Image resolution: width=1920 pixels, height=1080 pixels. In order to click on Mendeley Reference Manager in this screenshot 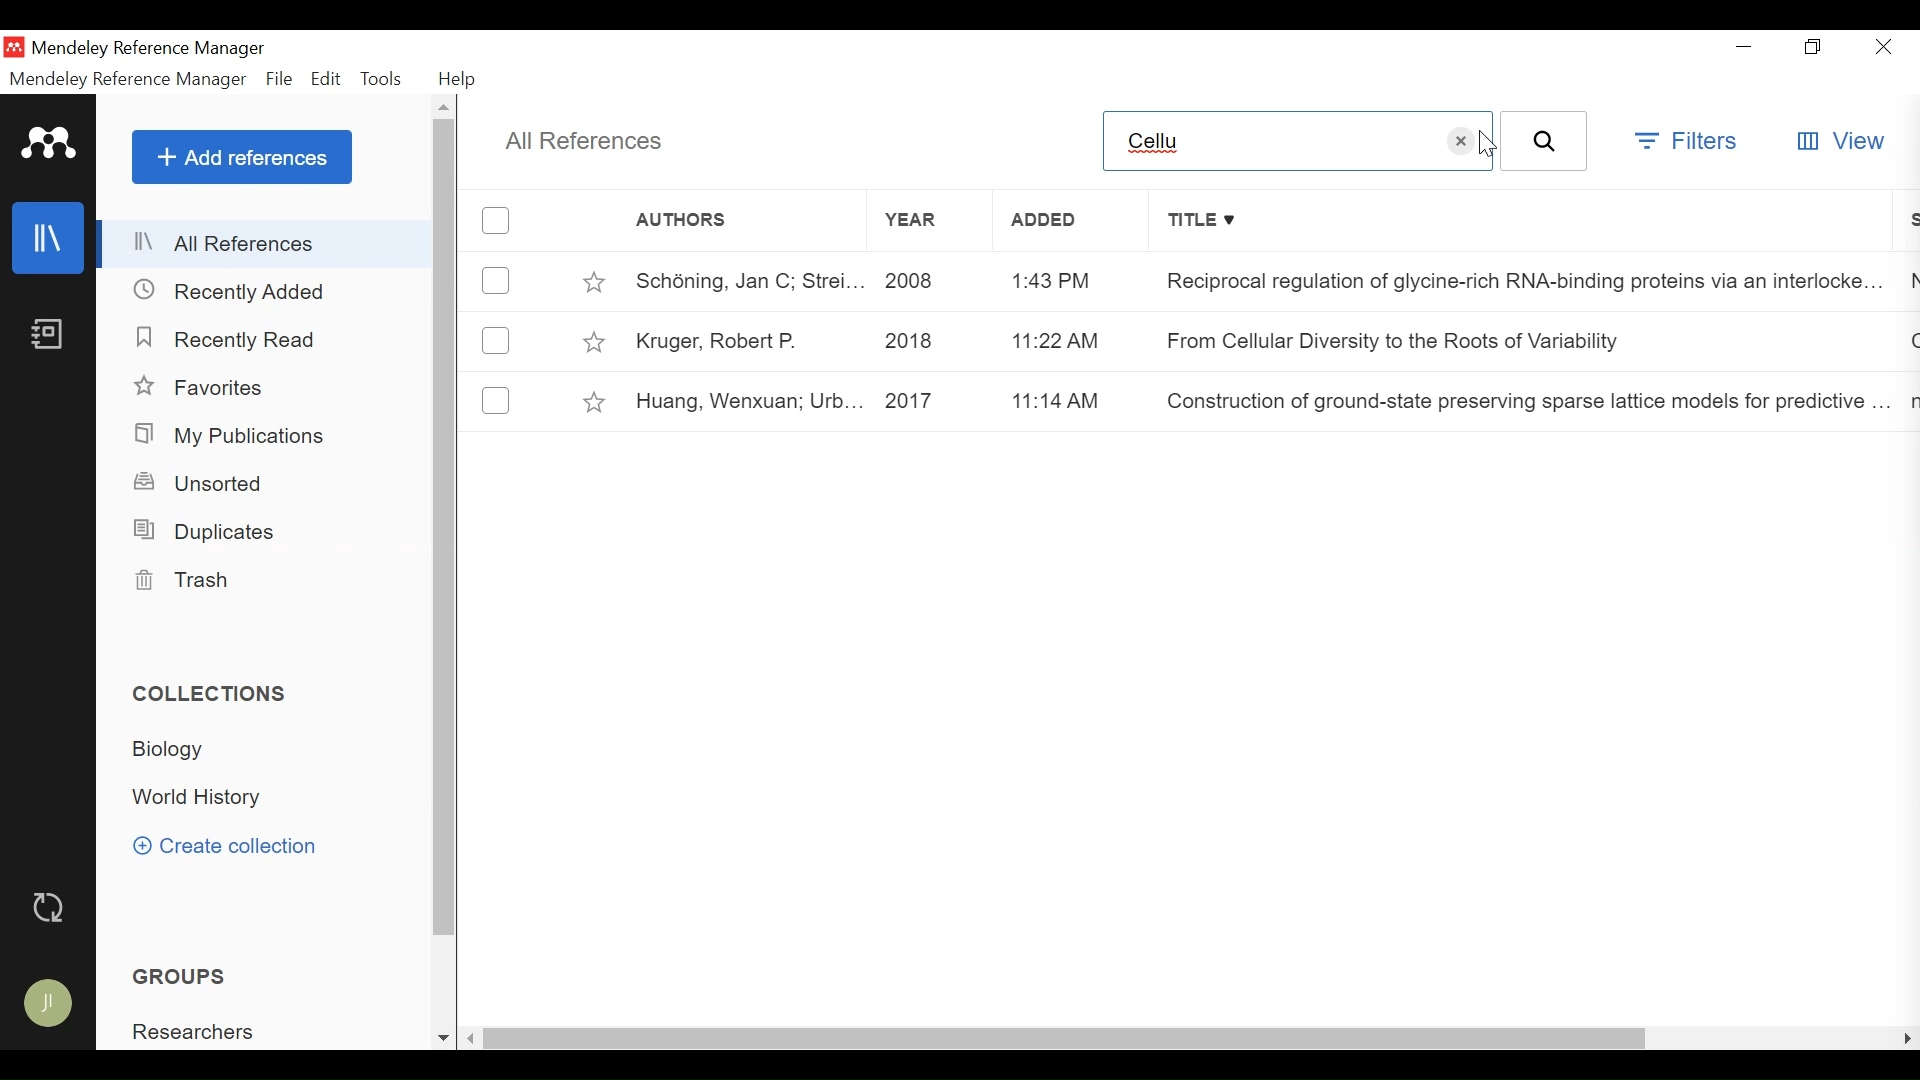, I will do `click(128, 80)`.